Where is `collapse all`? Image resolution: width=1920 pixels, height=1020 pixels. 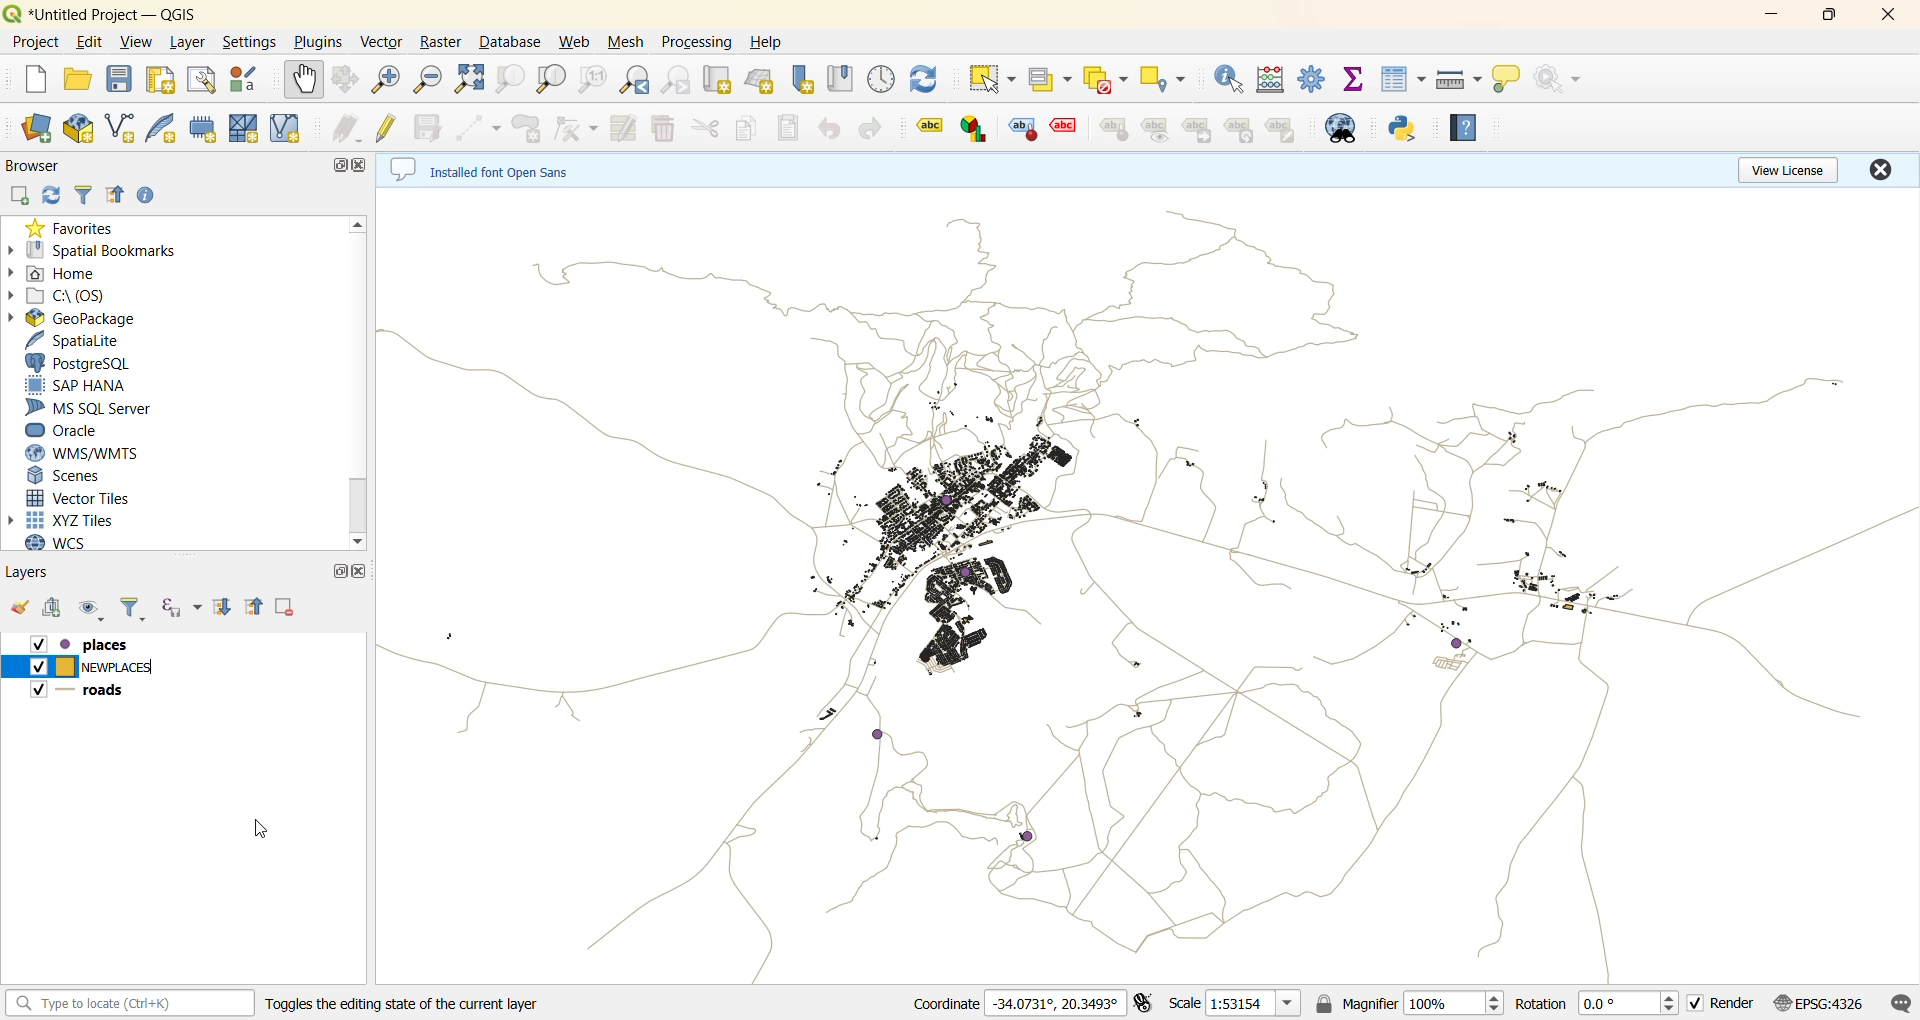
collapse all is located at coordinates (255, 607).